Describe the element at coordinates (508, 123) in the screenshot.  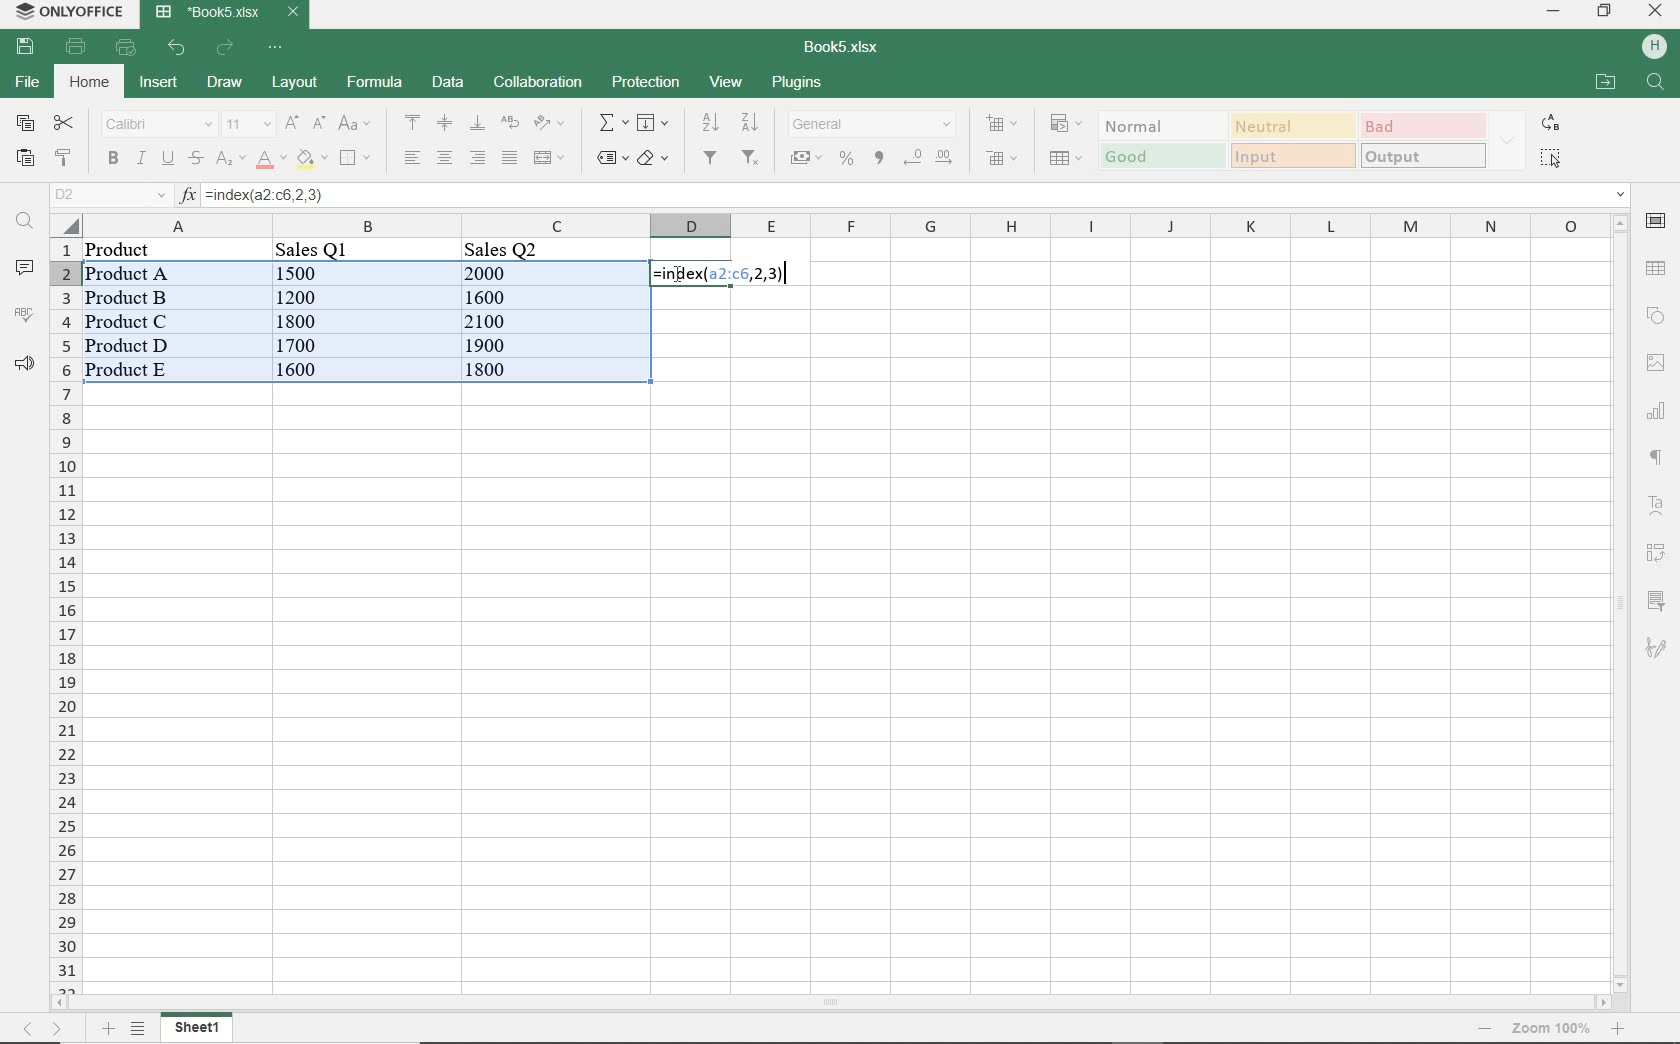
I see `wrap text` at that location.